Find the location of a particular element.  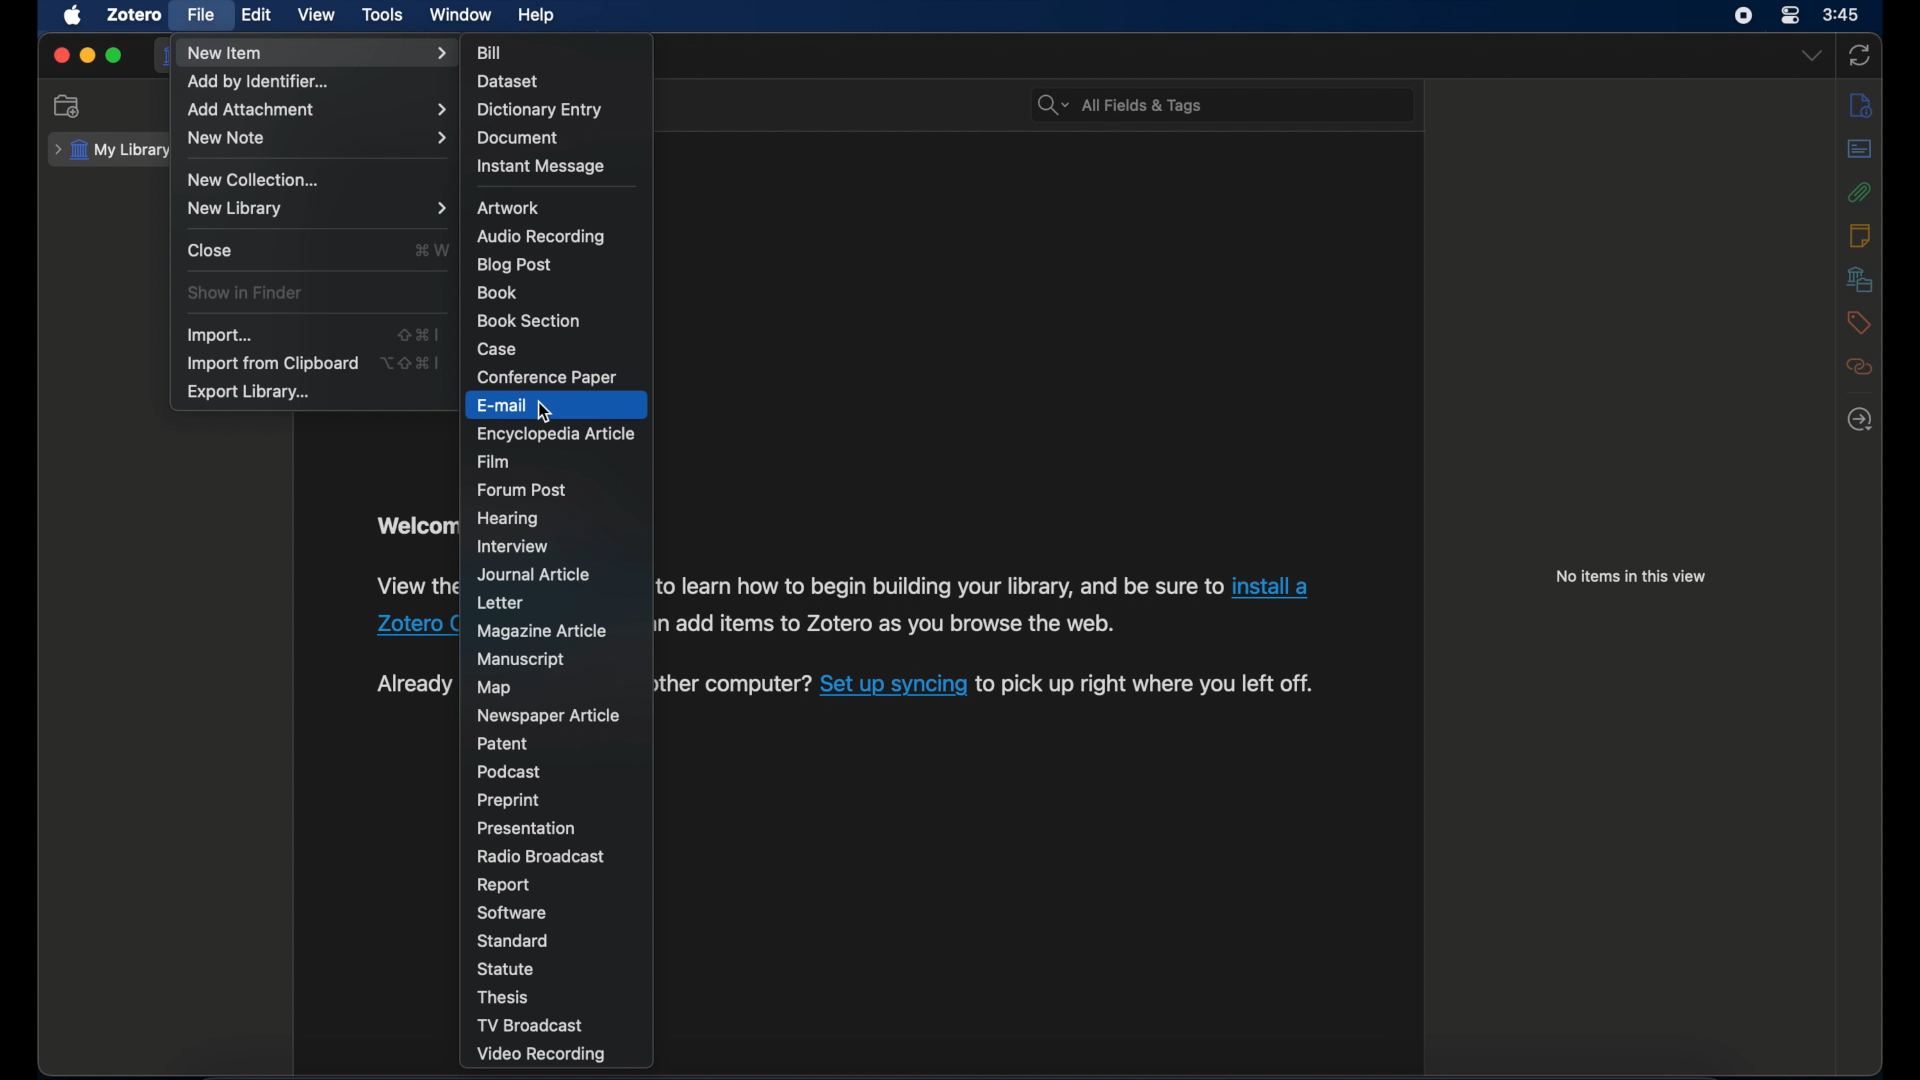

close is located at coordinates (212, 250).